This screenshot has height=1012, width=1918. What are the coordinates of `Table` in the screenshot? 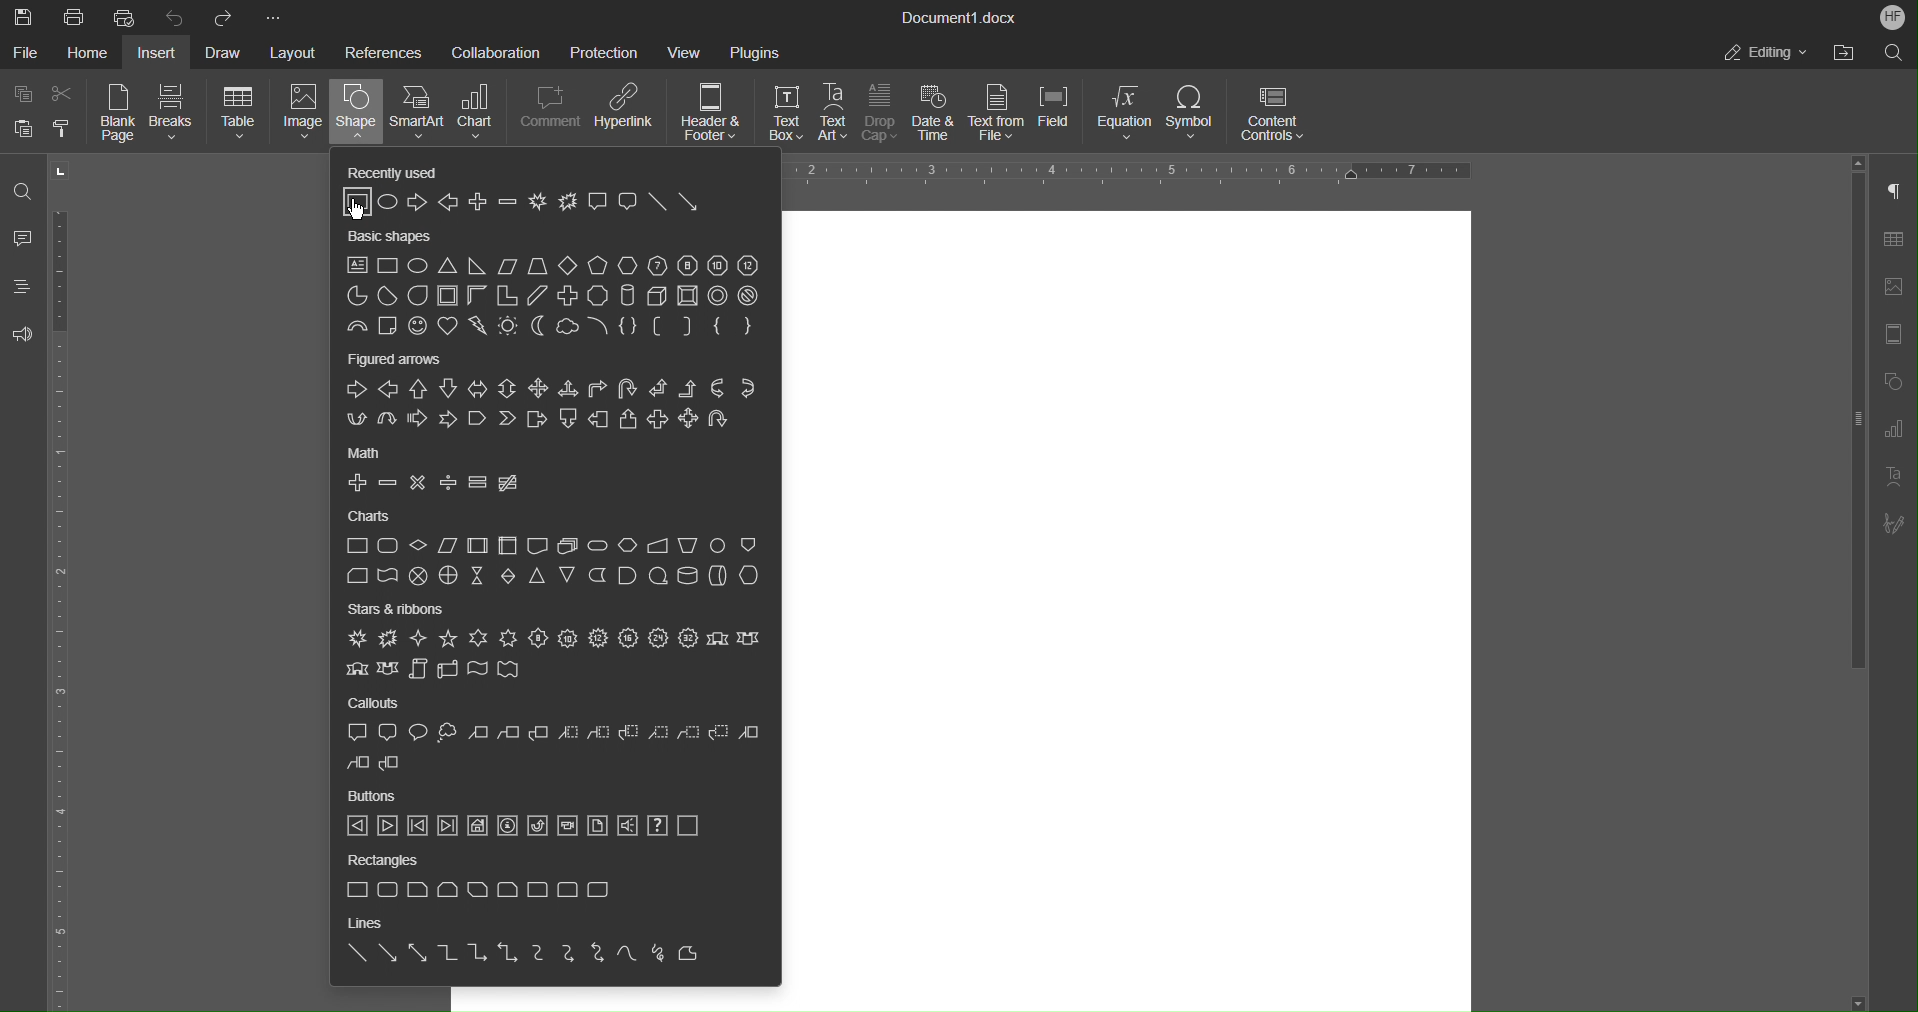 It's located at (238, 114).